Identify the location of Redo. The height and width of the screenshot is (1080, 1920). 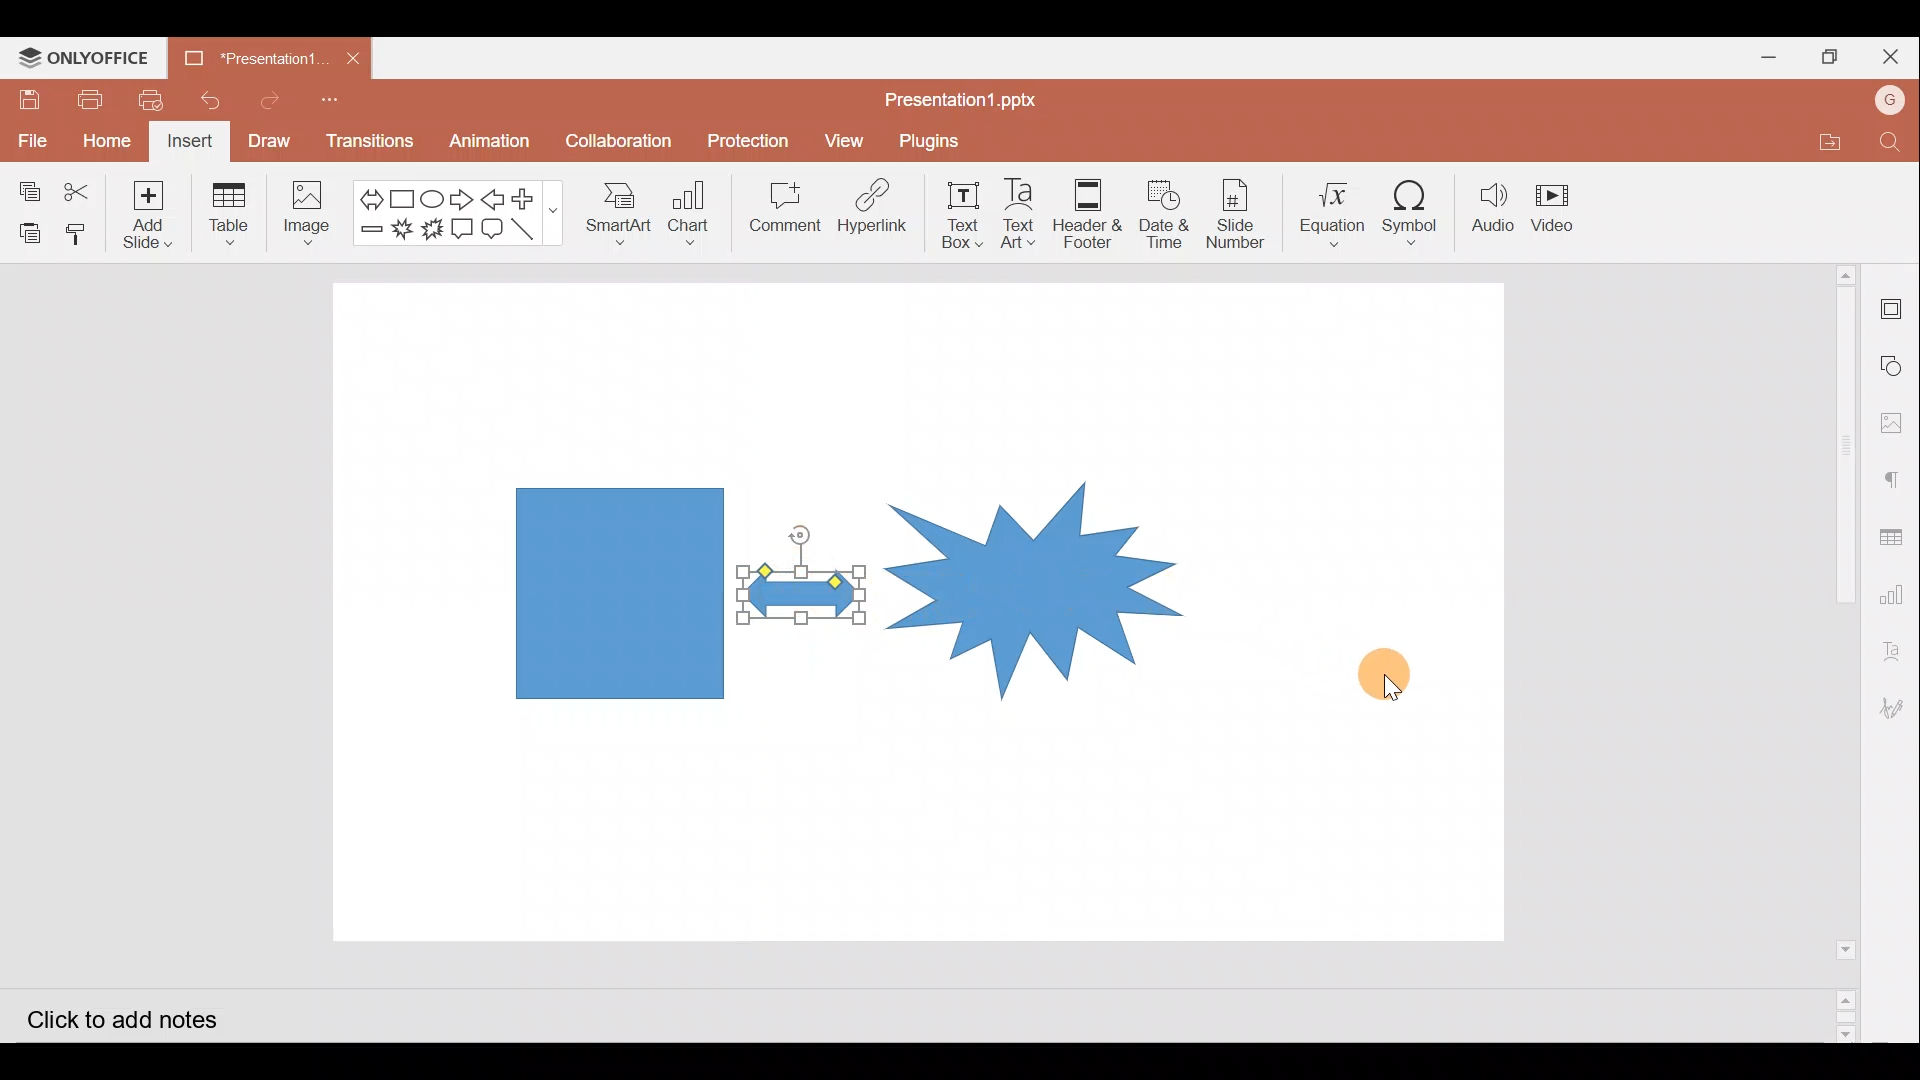
(277, 102).